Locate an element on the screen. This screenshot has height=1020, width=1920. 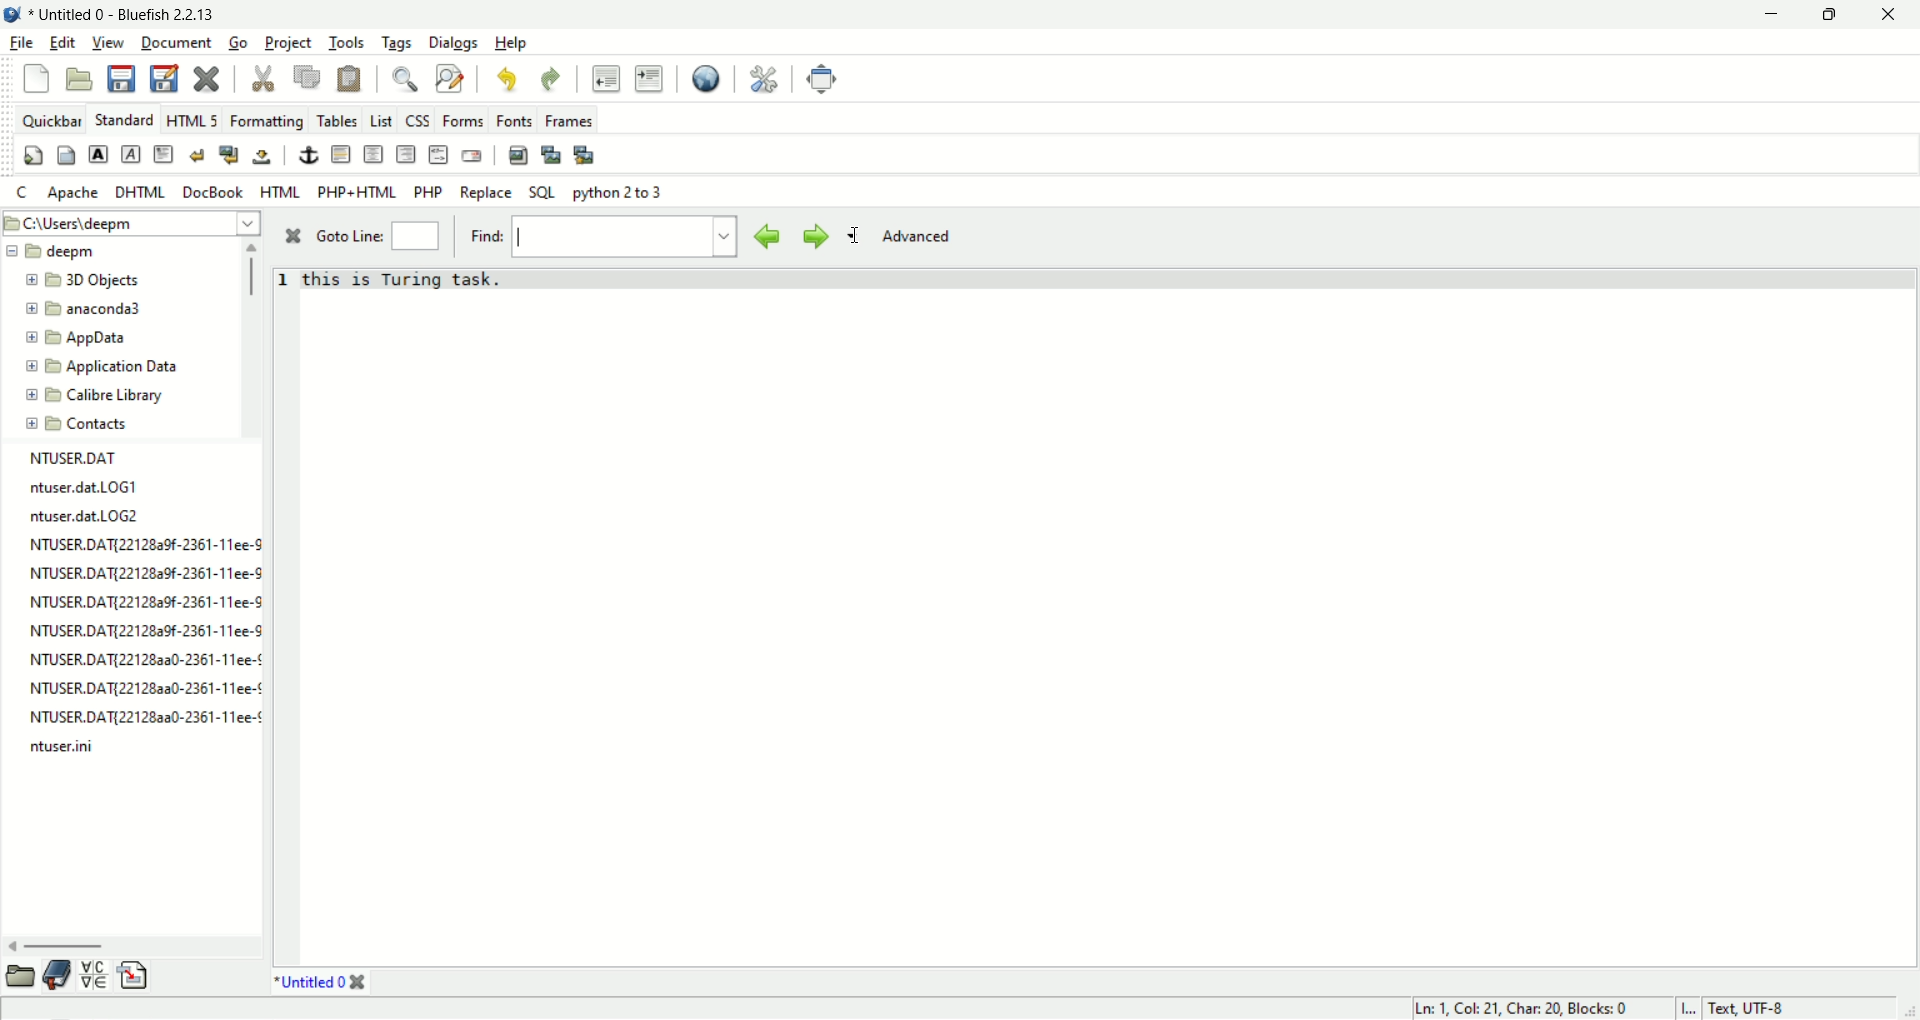
snippets is located at coordinates (135, 979).